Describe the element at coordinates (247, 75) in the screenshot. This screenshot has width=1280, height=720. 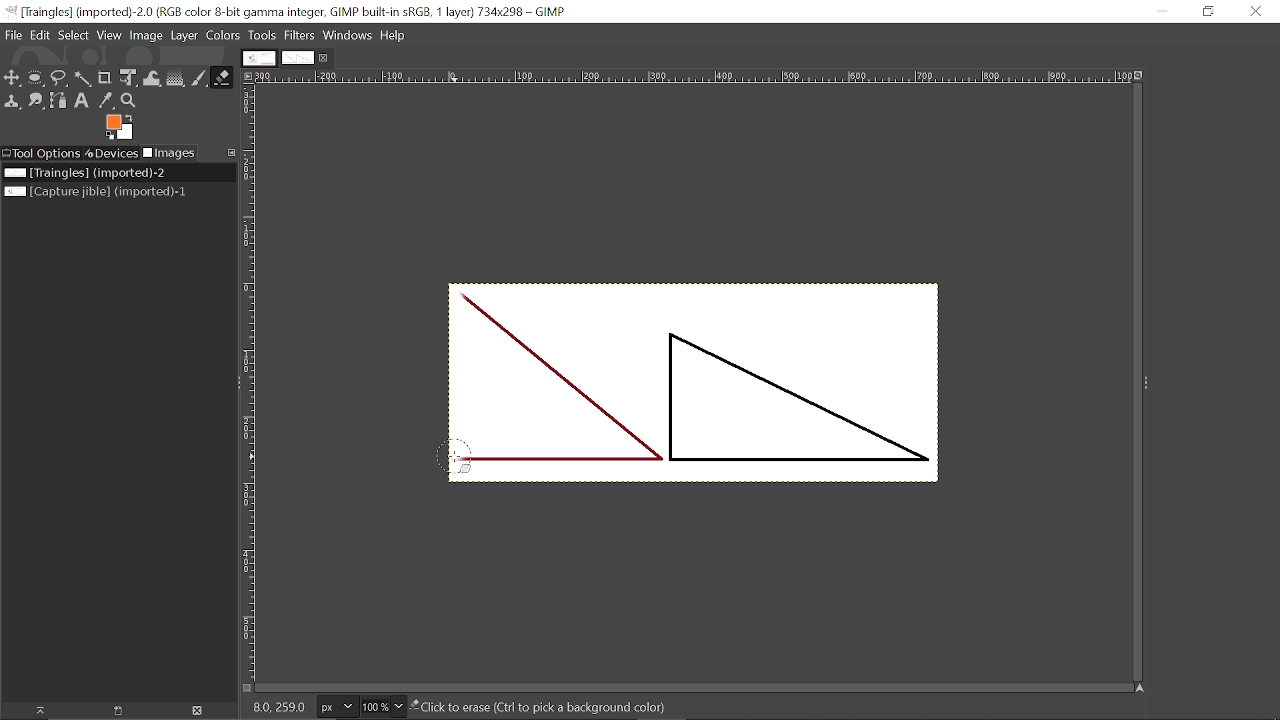
I see `Access the image menu` at that location.